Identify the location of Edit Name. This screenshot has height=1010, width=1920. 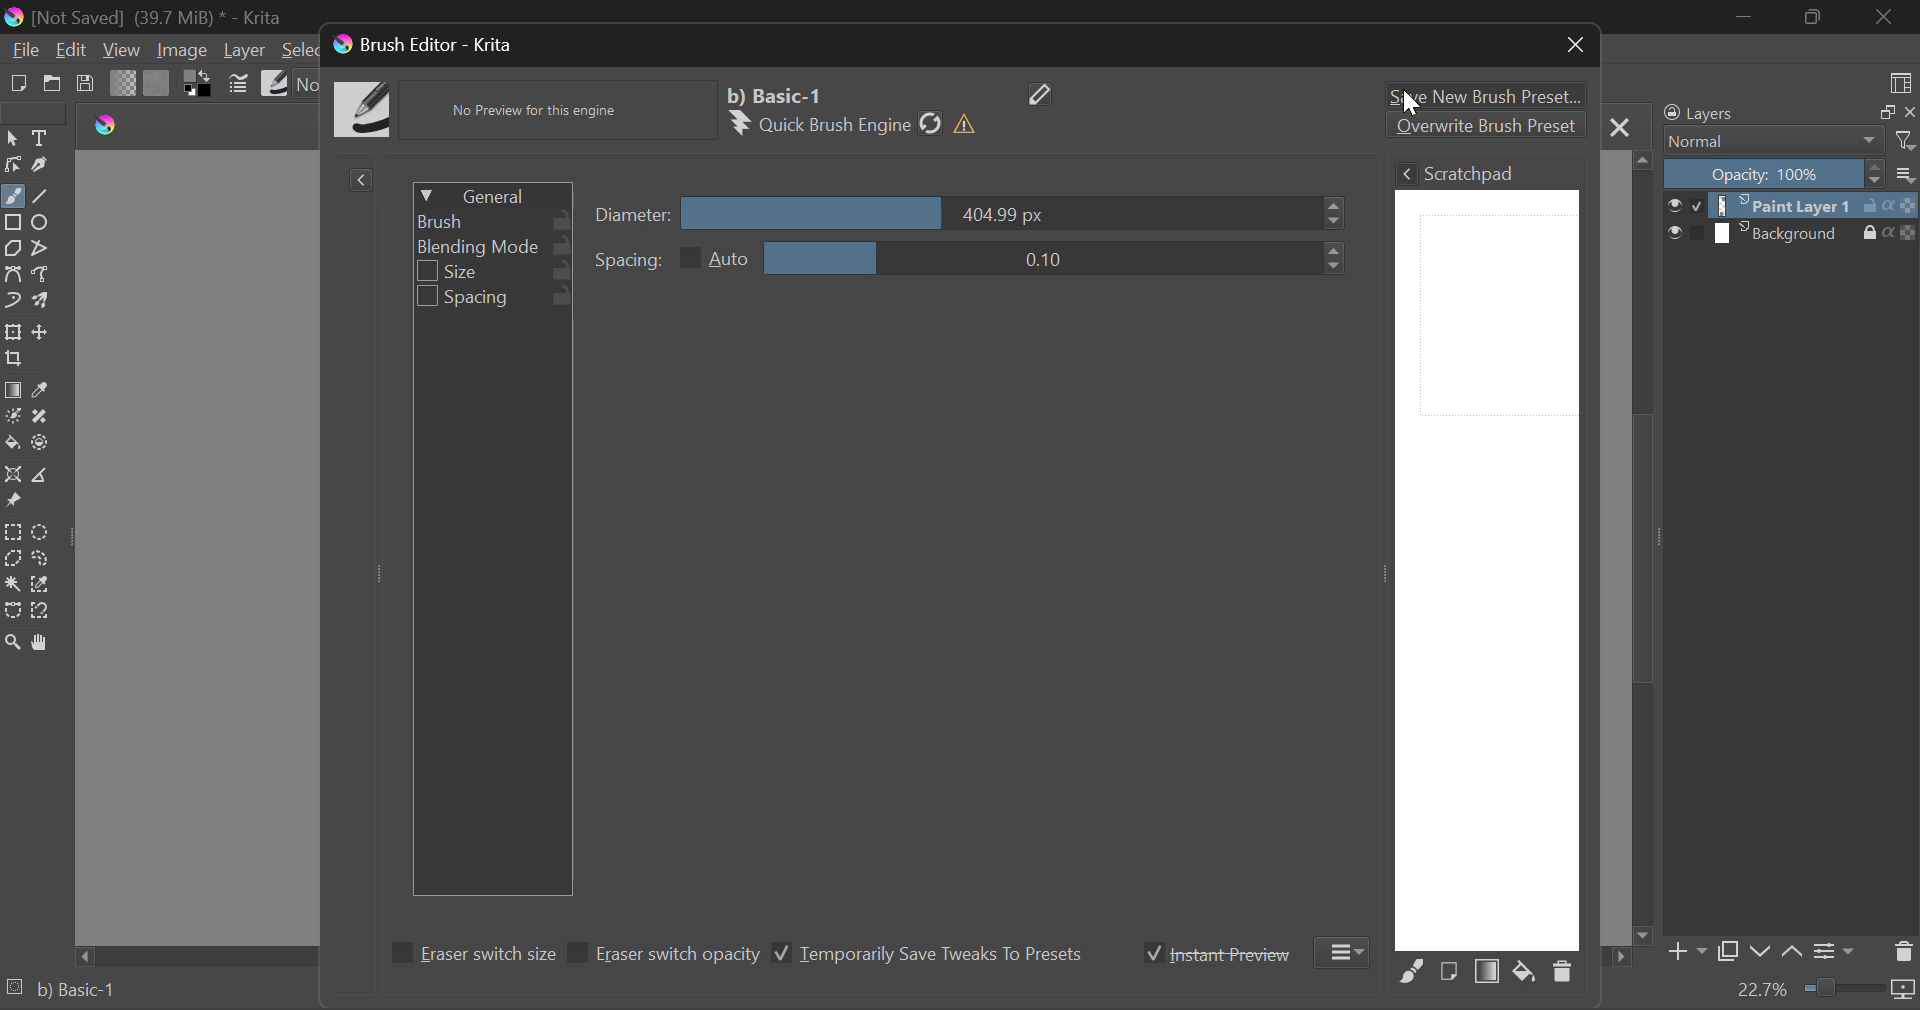
(1043, 93).